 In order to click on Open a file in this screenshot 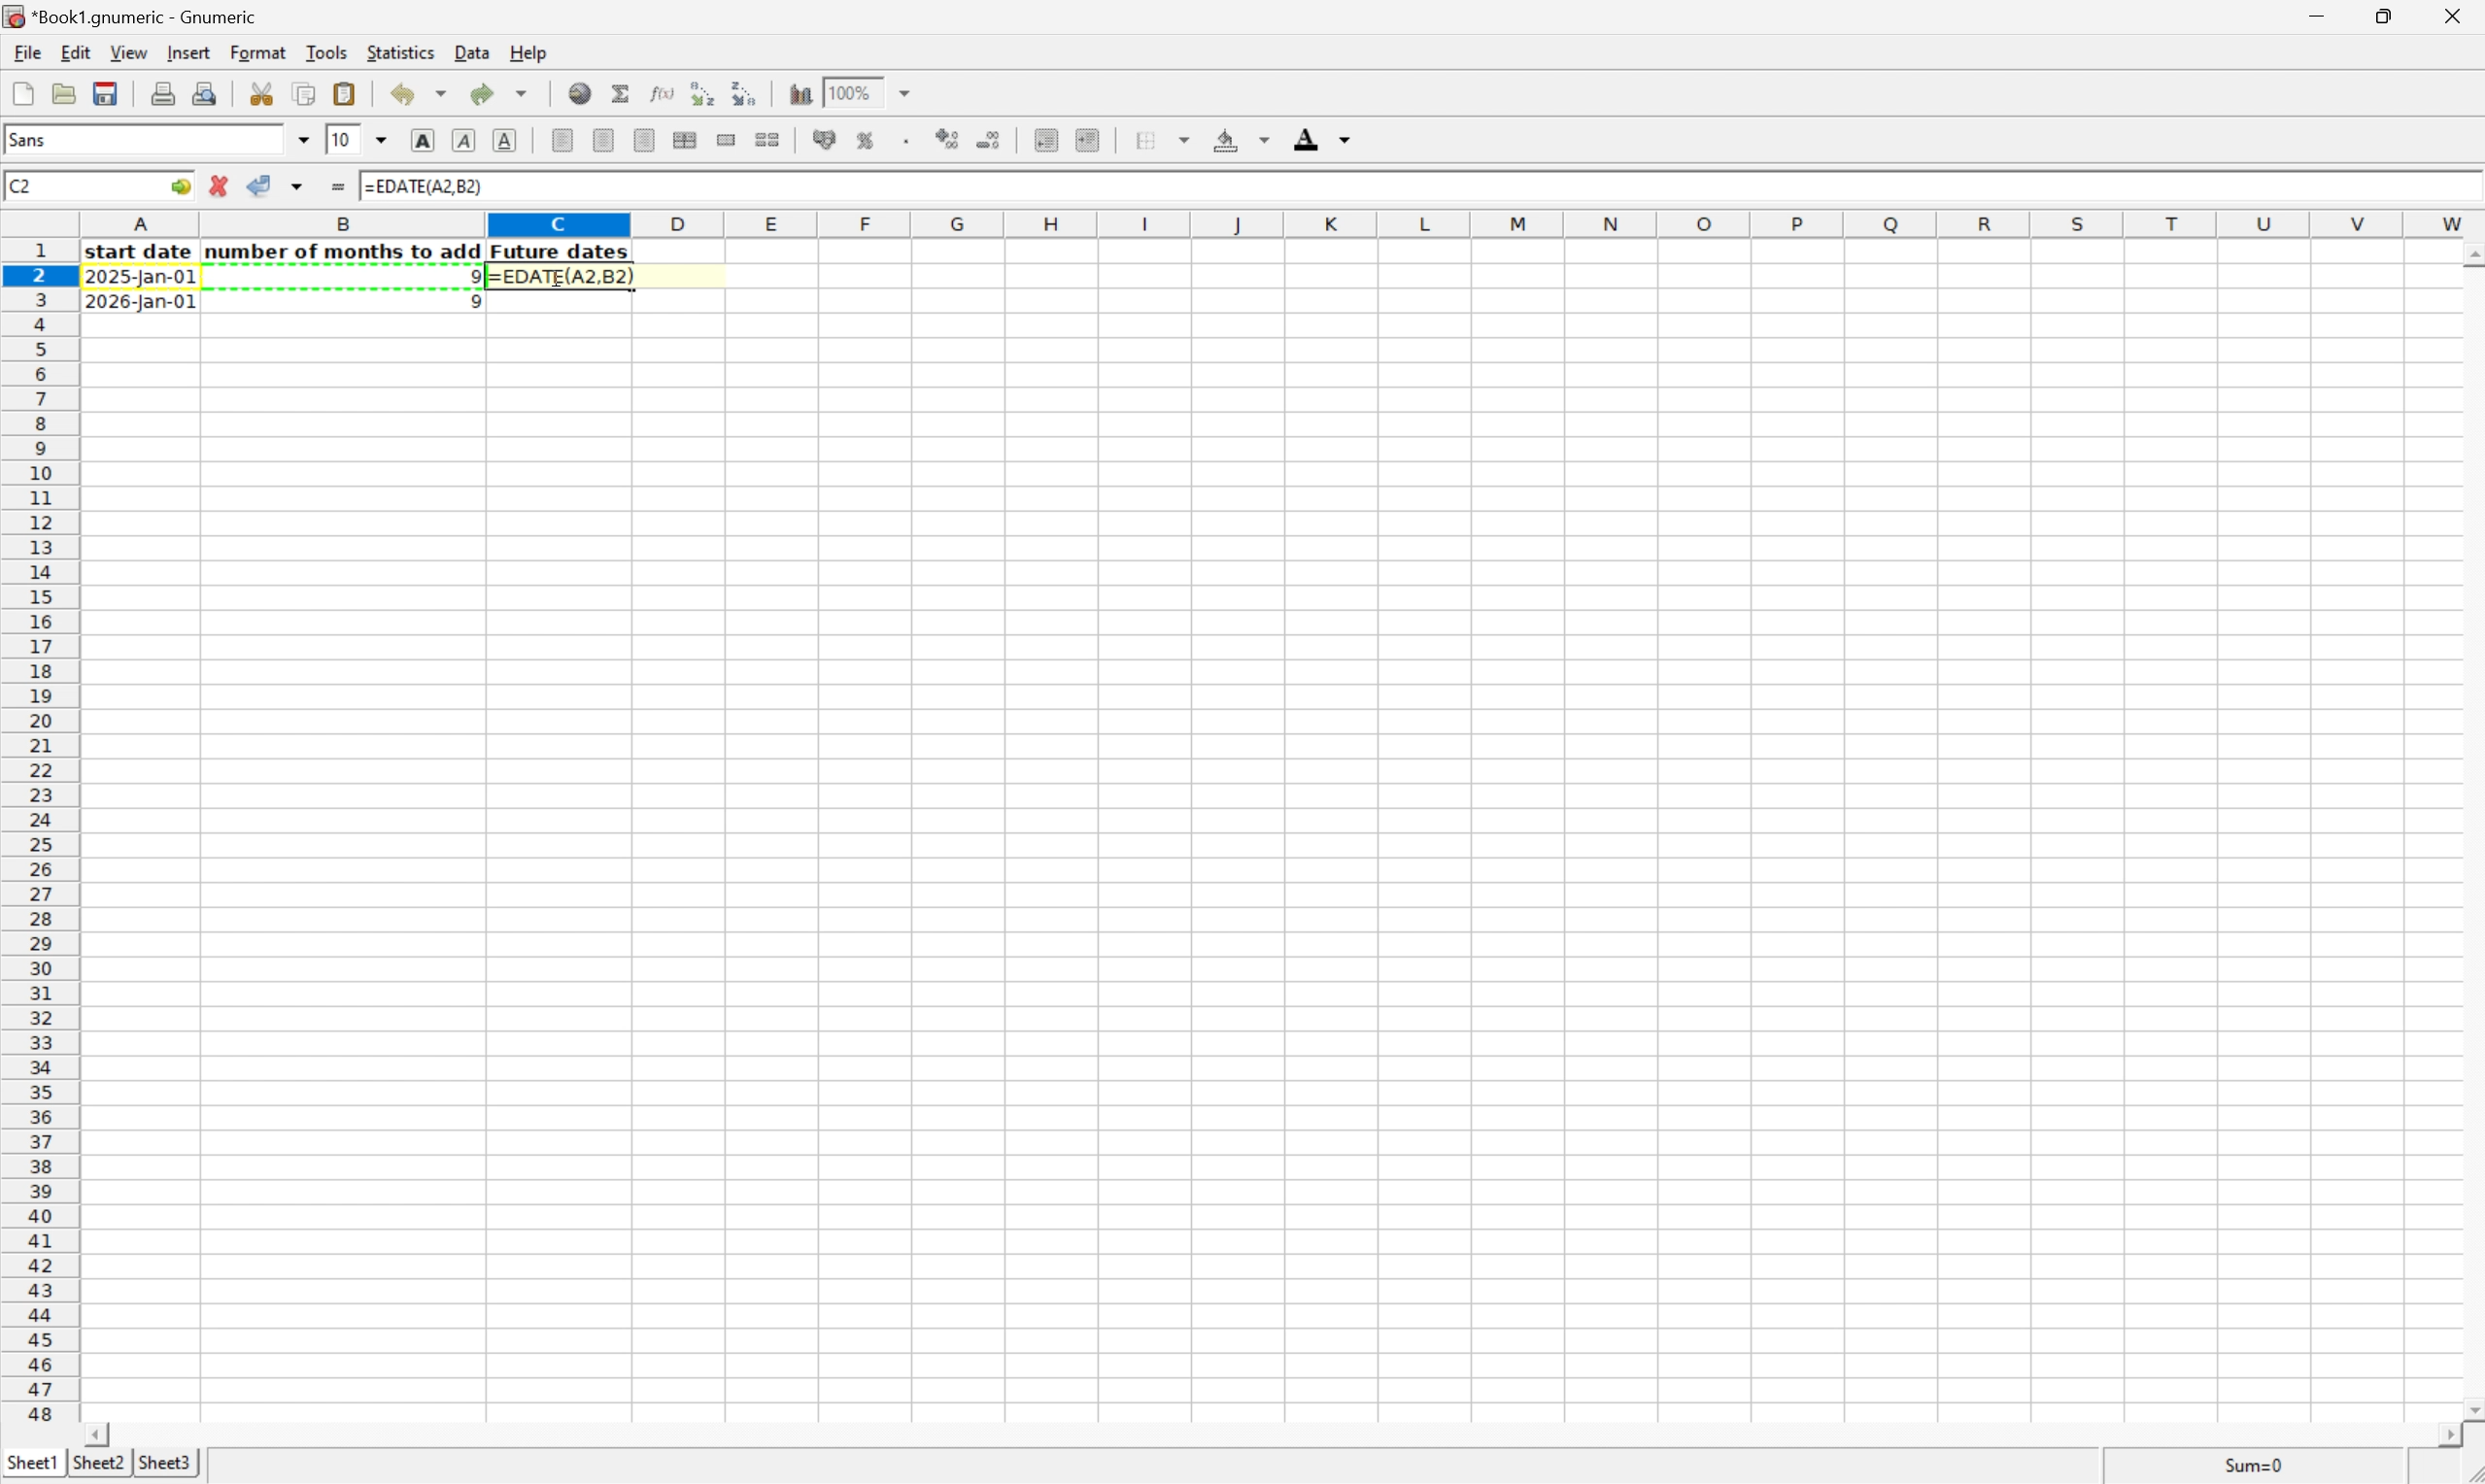, I will do `click(62, 93)`.